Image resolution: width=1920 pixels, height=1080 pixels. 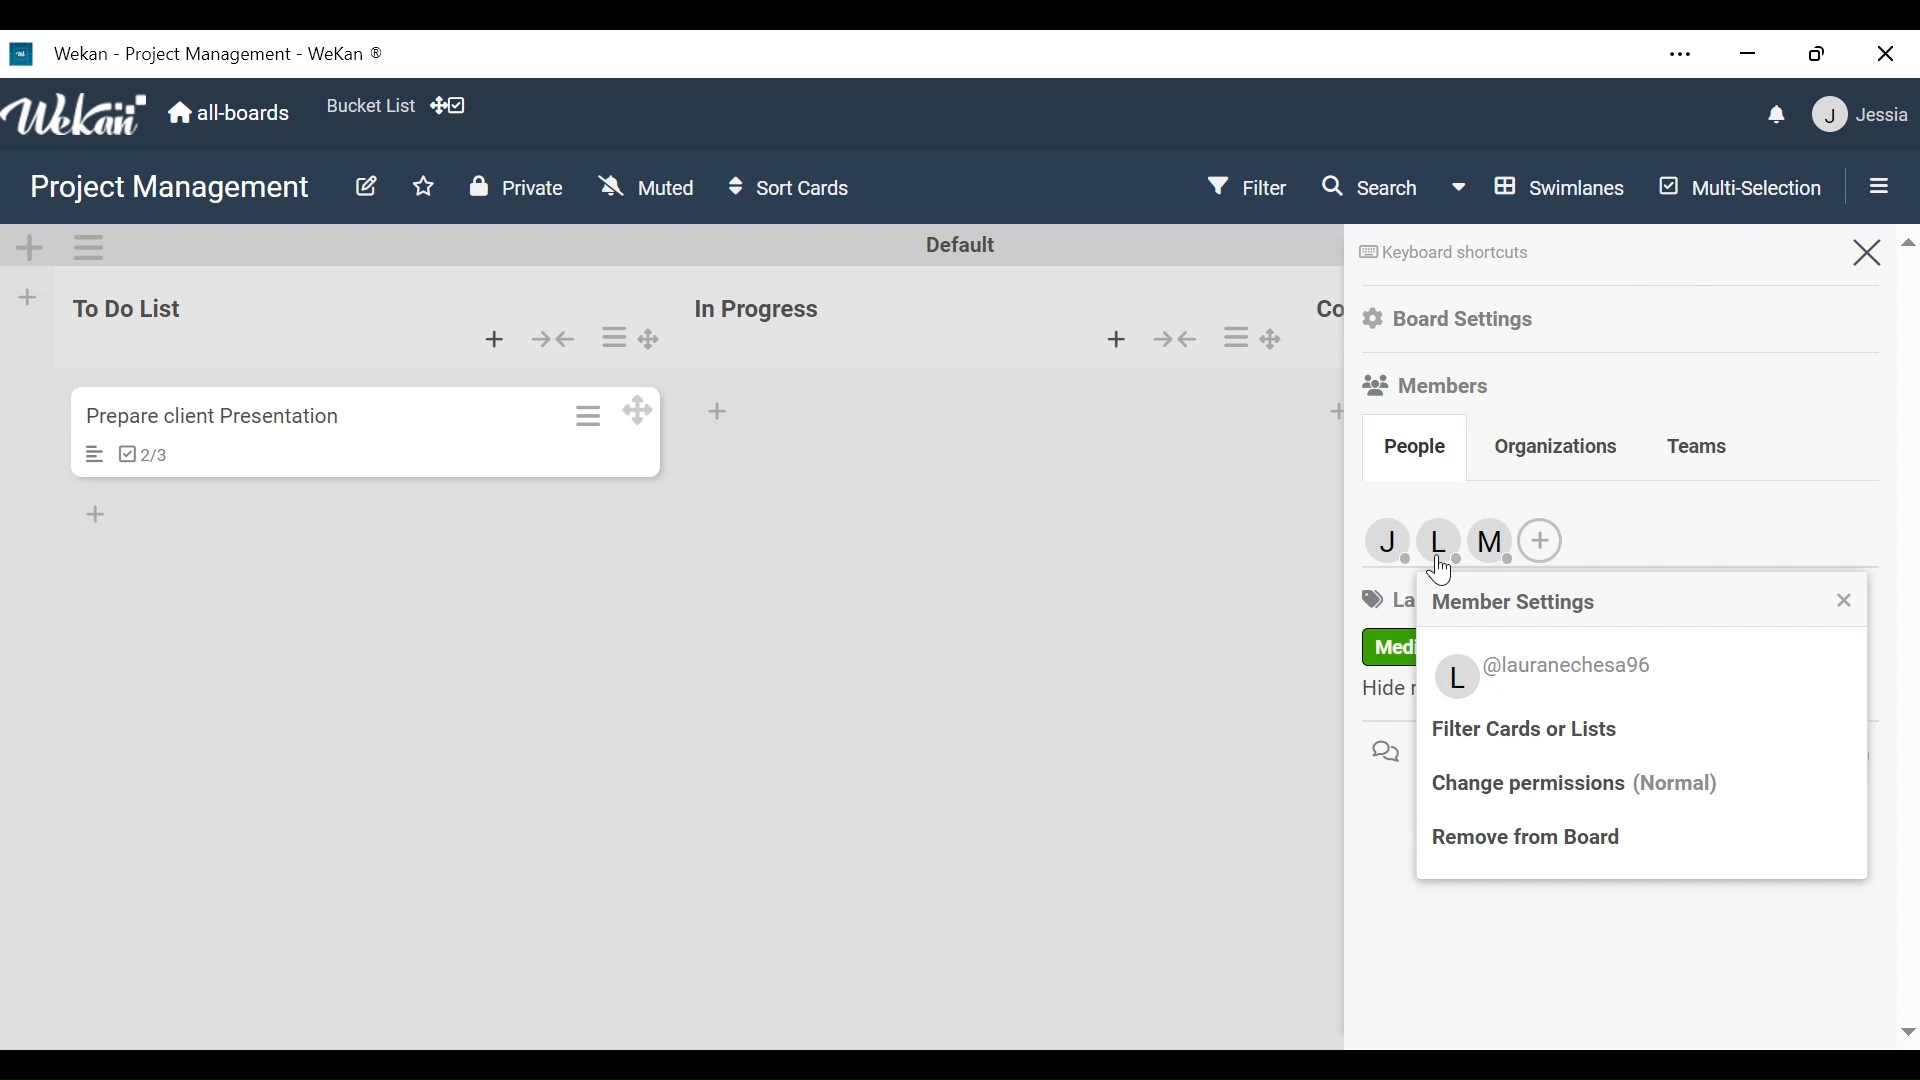 What do you see at coordinates (1456, 676) in the screenshot?
I see `Profile photo` at bounding box center [1456, 676].